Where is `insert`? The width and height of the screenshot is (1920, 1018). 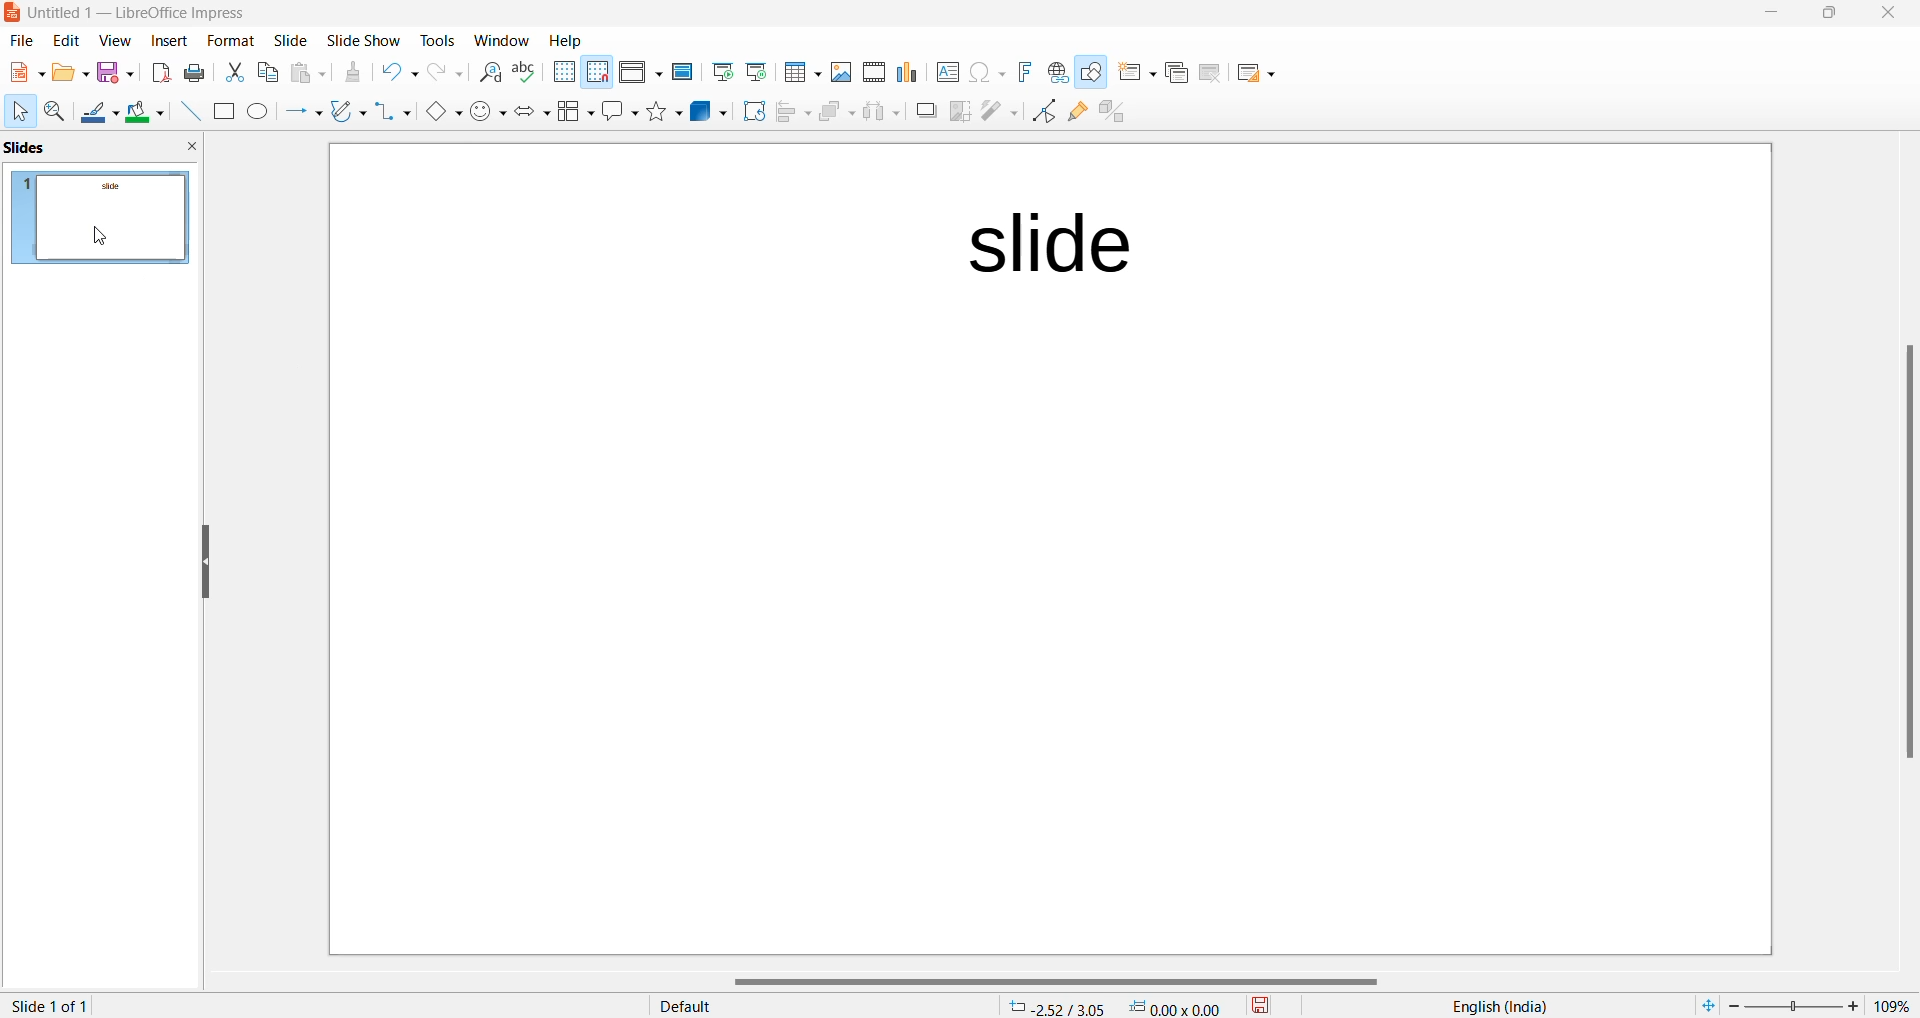 insert is located at coordinates (170, 39).